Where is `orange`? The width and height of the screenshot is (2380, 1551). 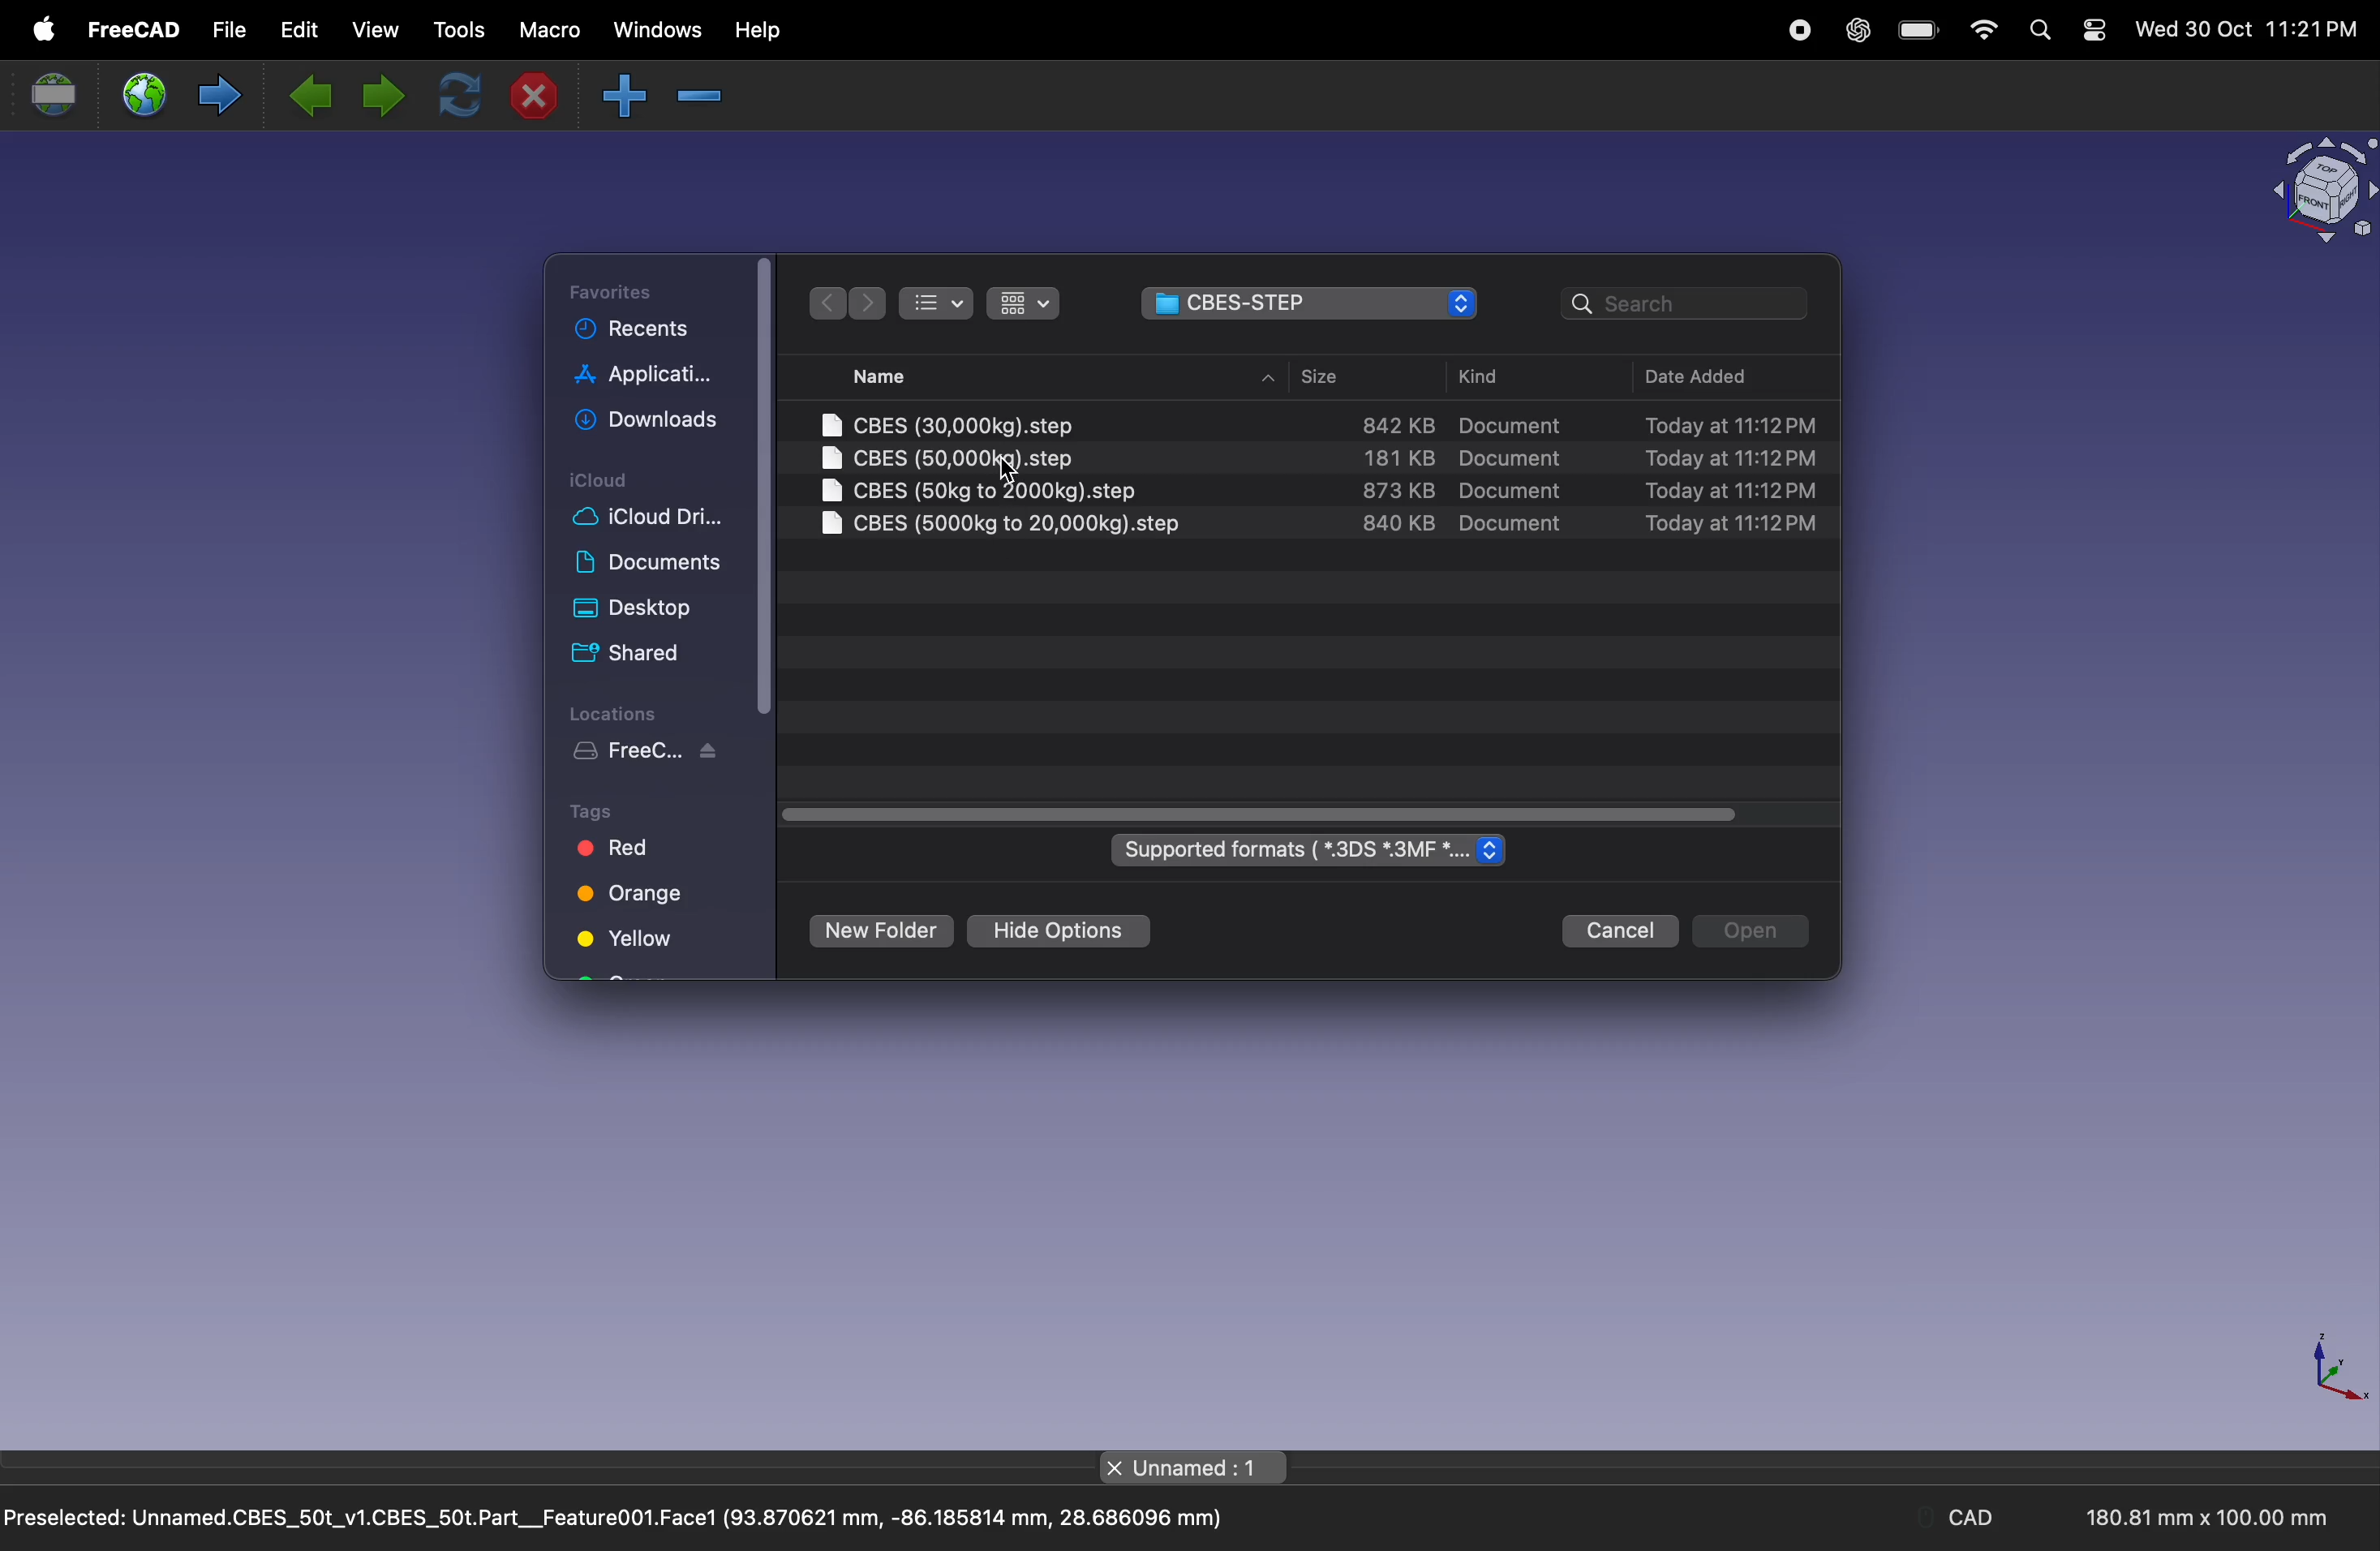 orange is located at coordinates (637, 902).